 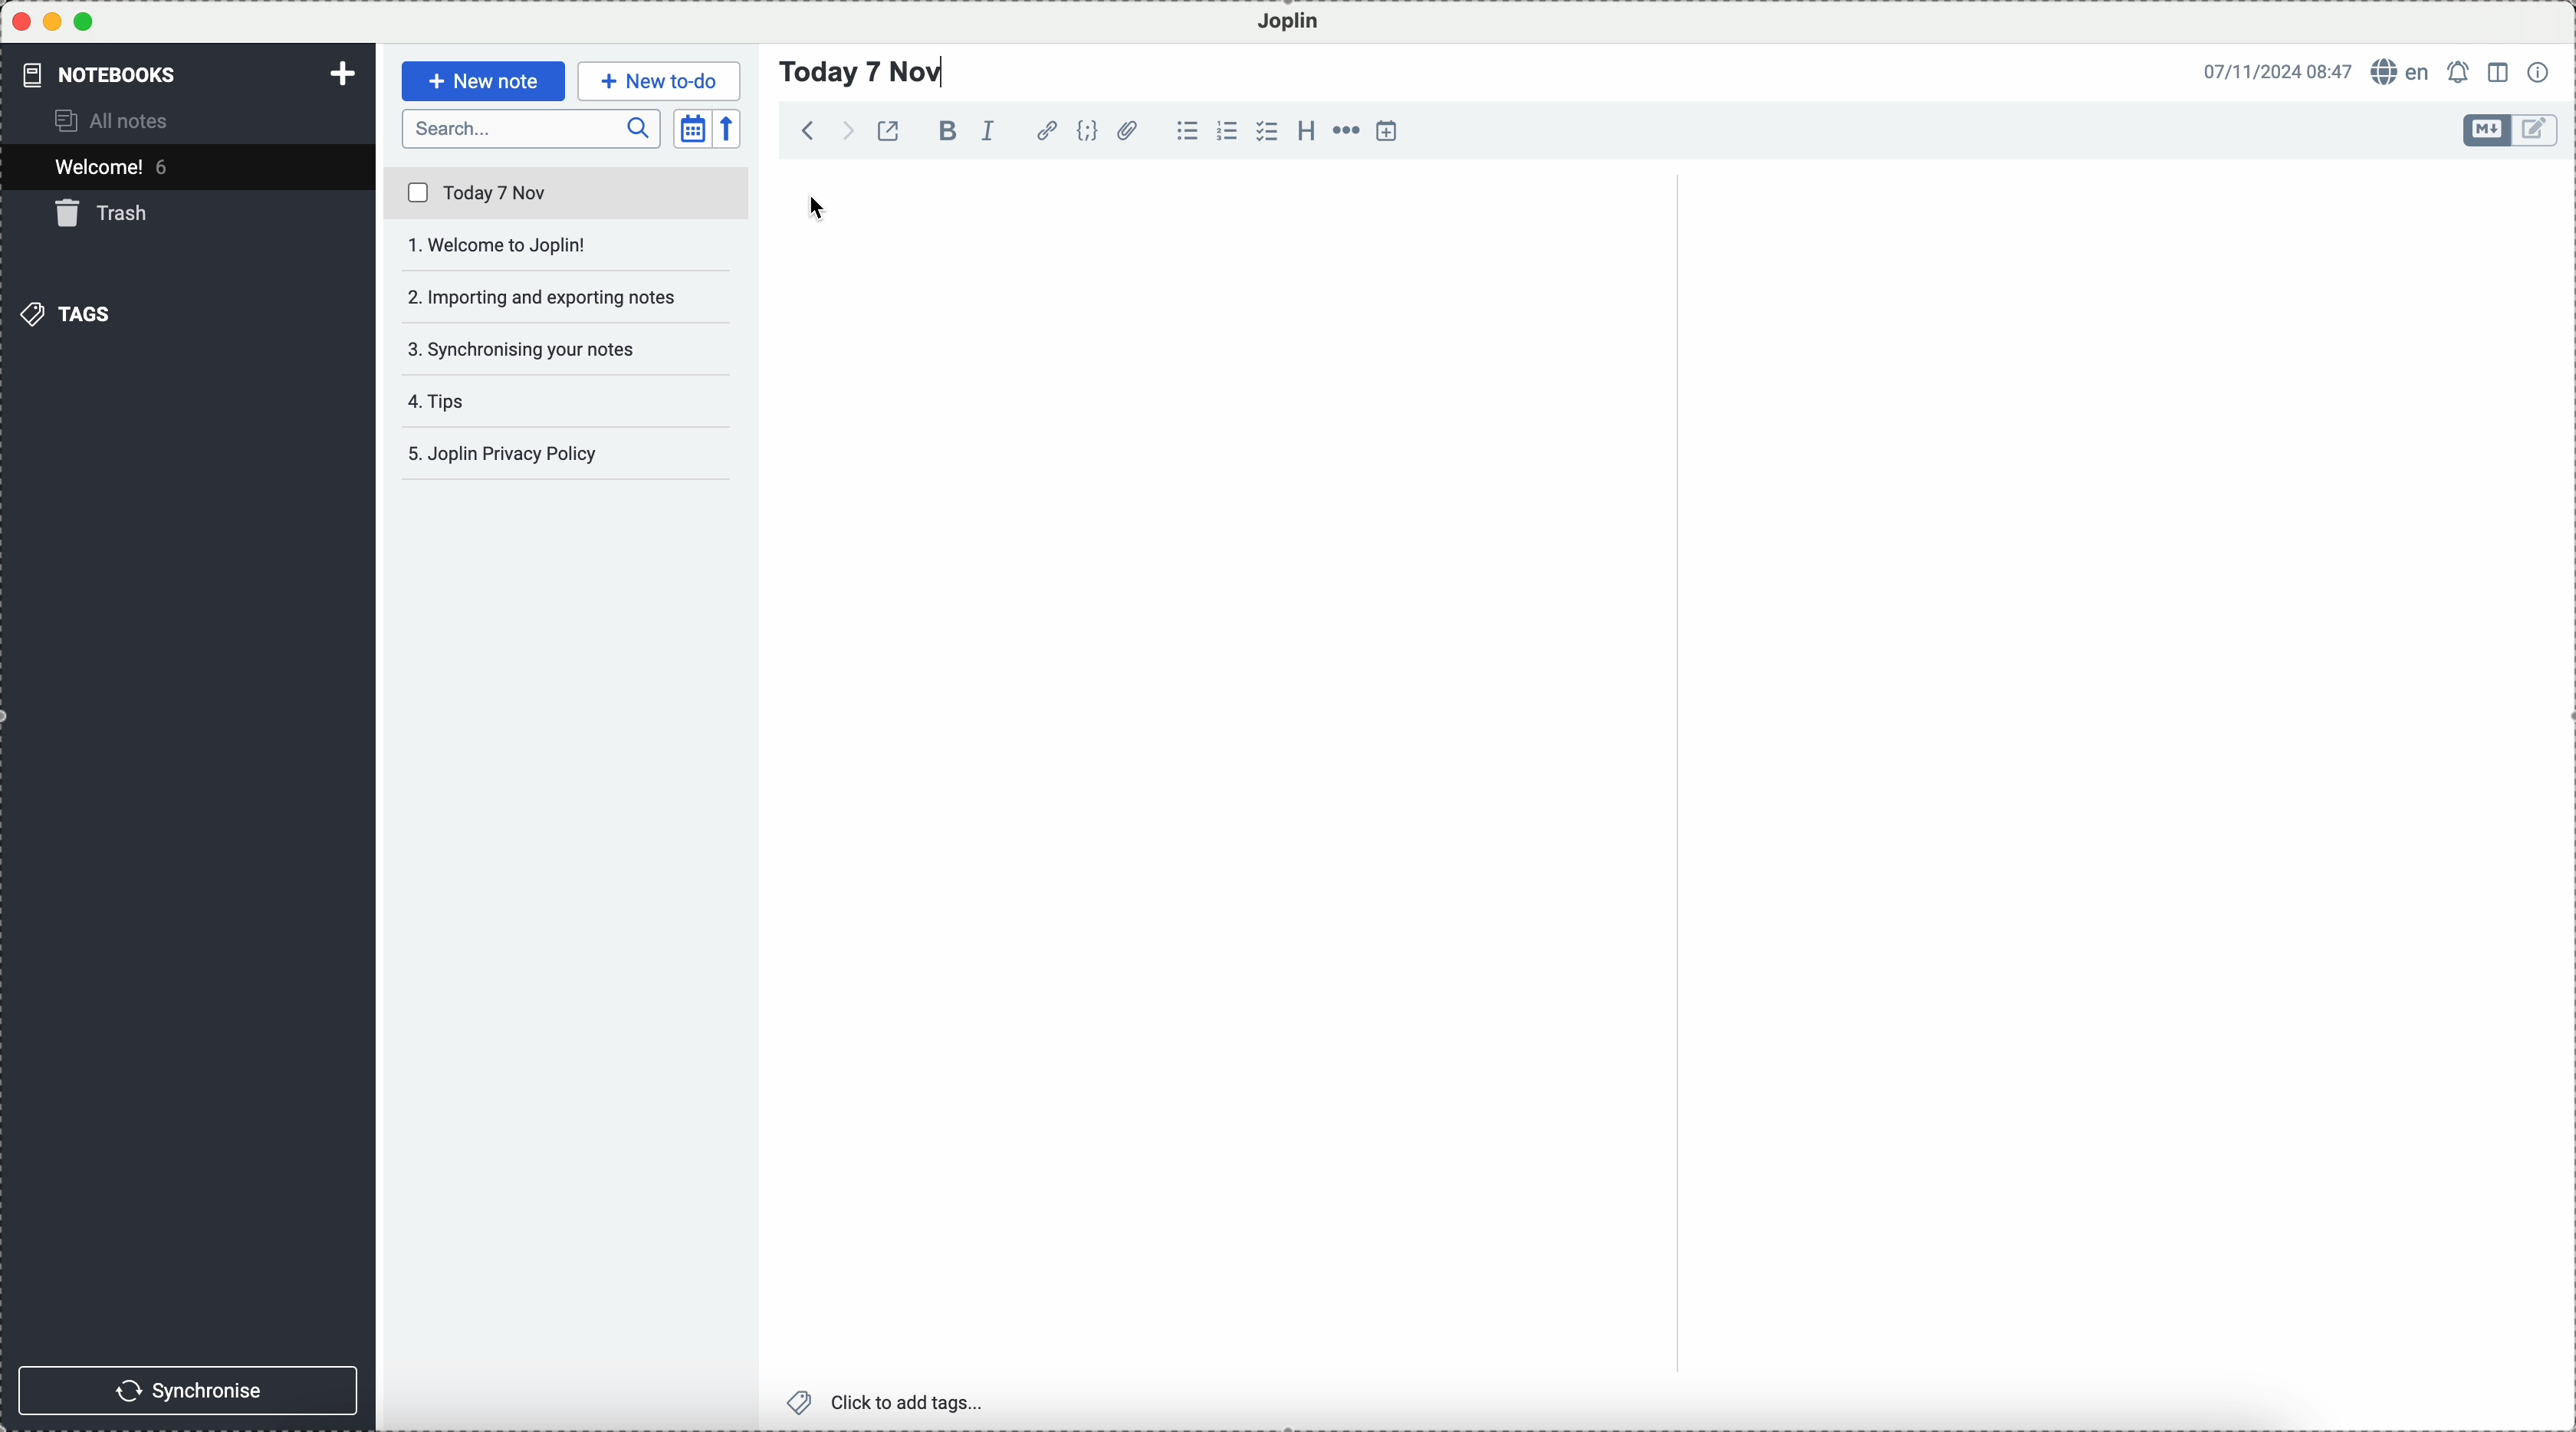 I want to click on search bar, so click(x=532, y=129).